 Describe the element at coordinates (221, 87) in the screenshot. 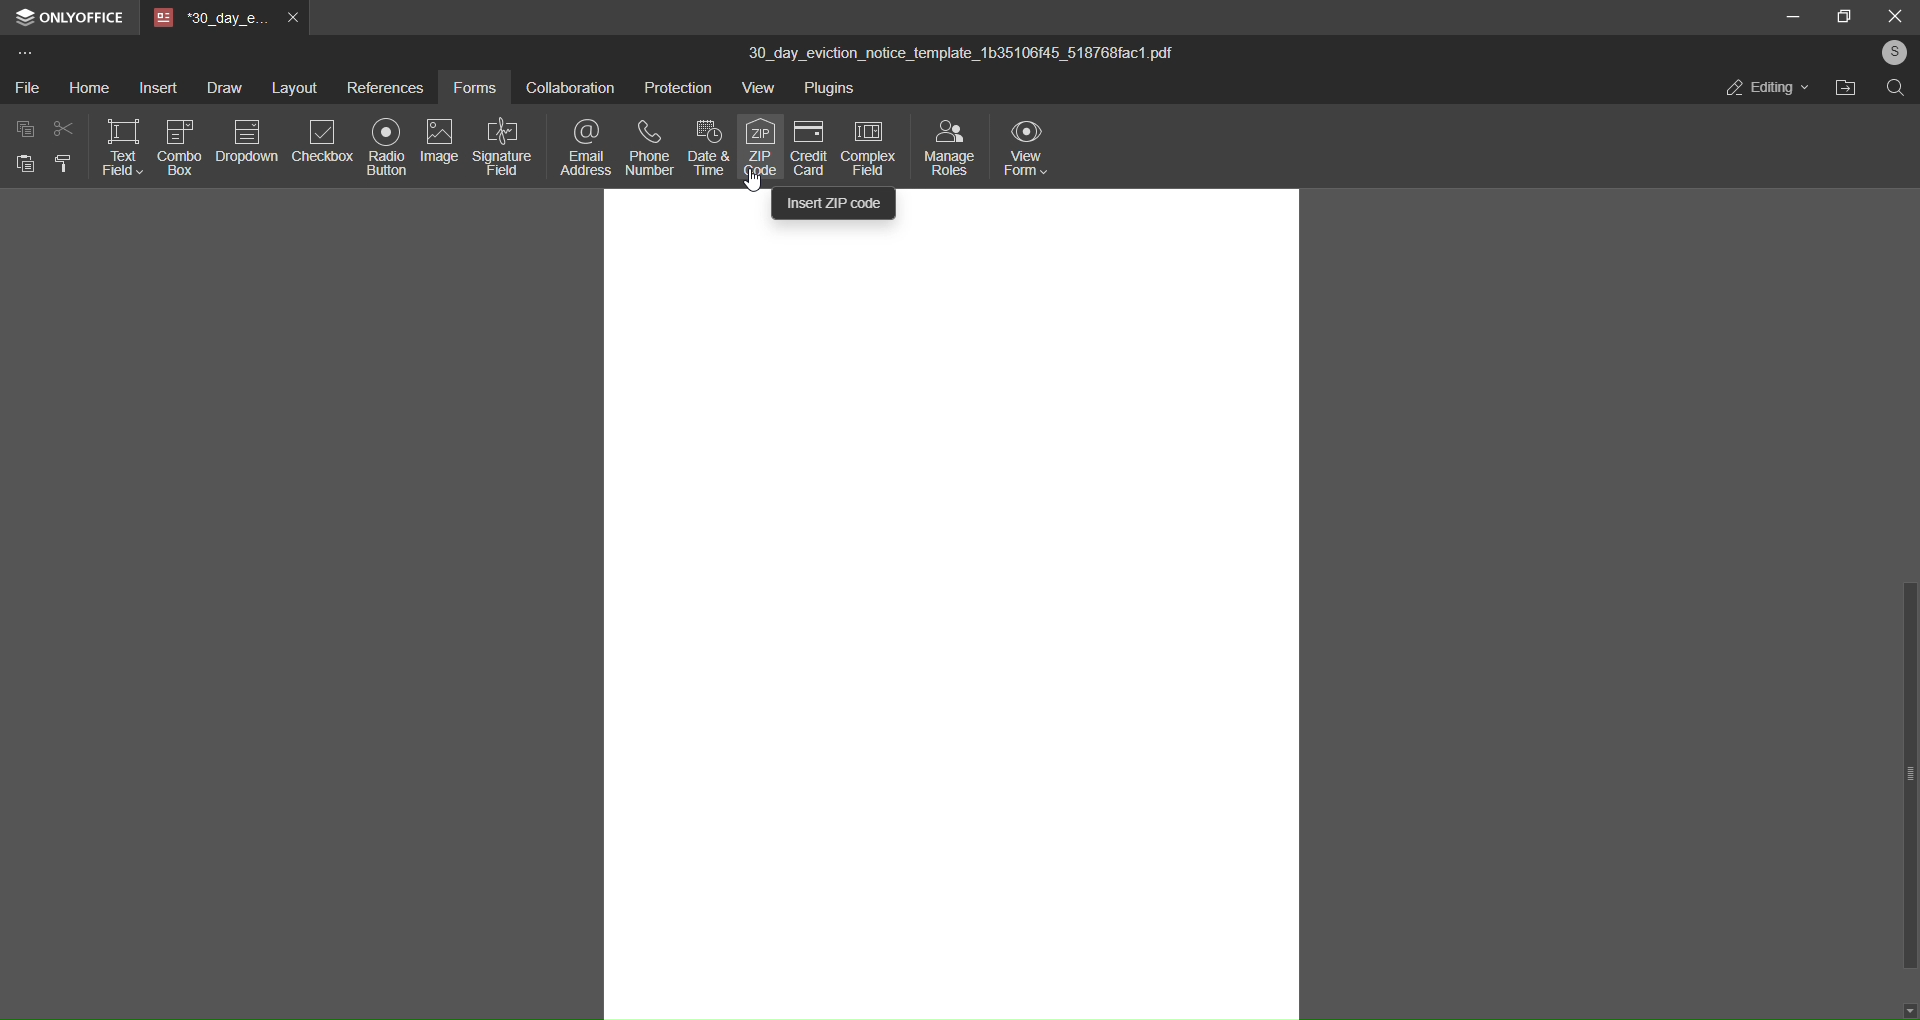

I see `draw` at that location.